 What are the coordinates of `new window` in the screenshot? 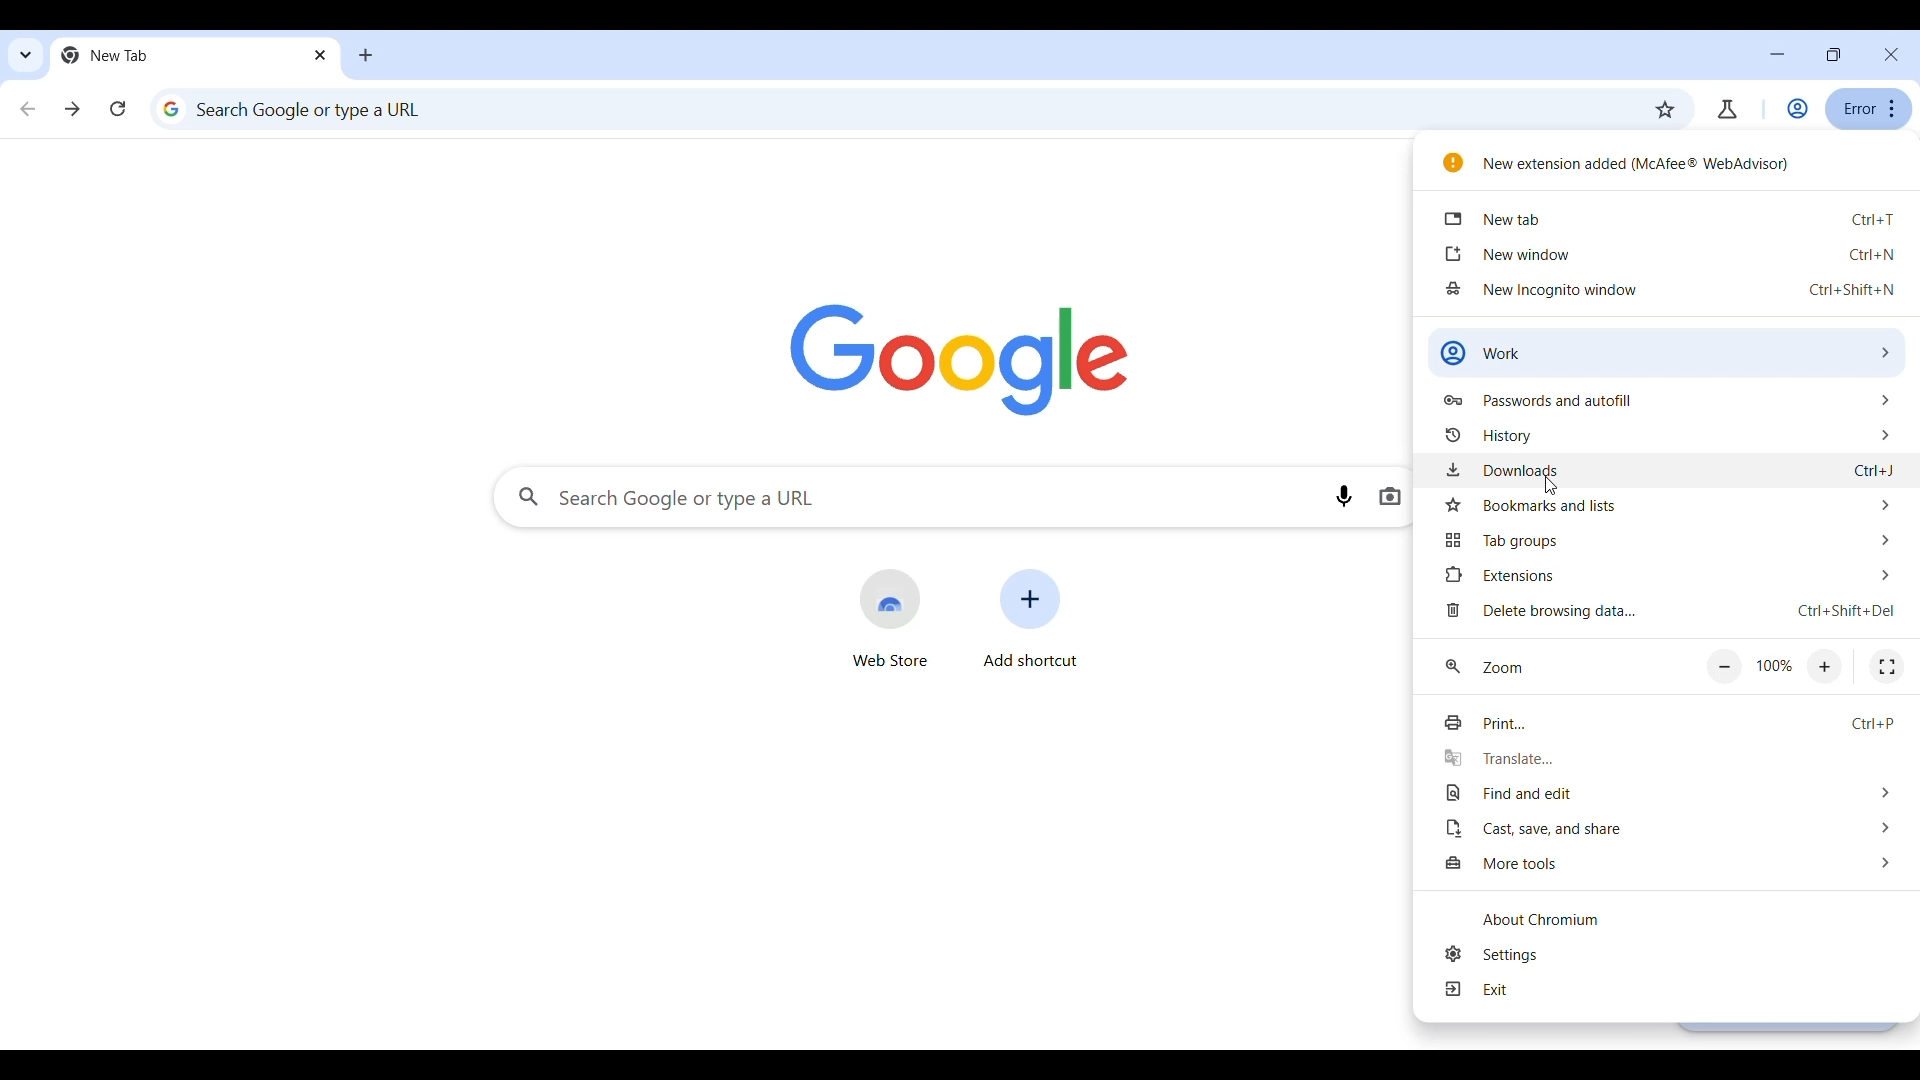 It's located at (1665, 254).